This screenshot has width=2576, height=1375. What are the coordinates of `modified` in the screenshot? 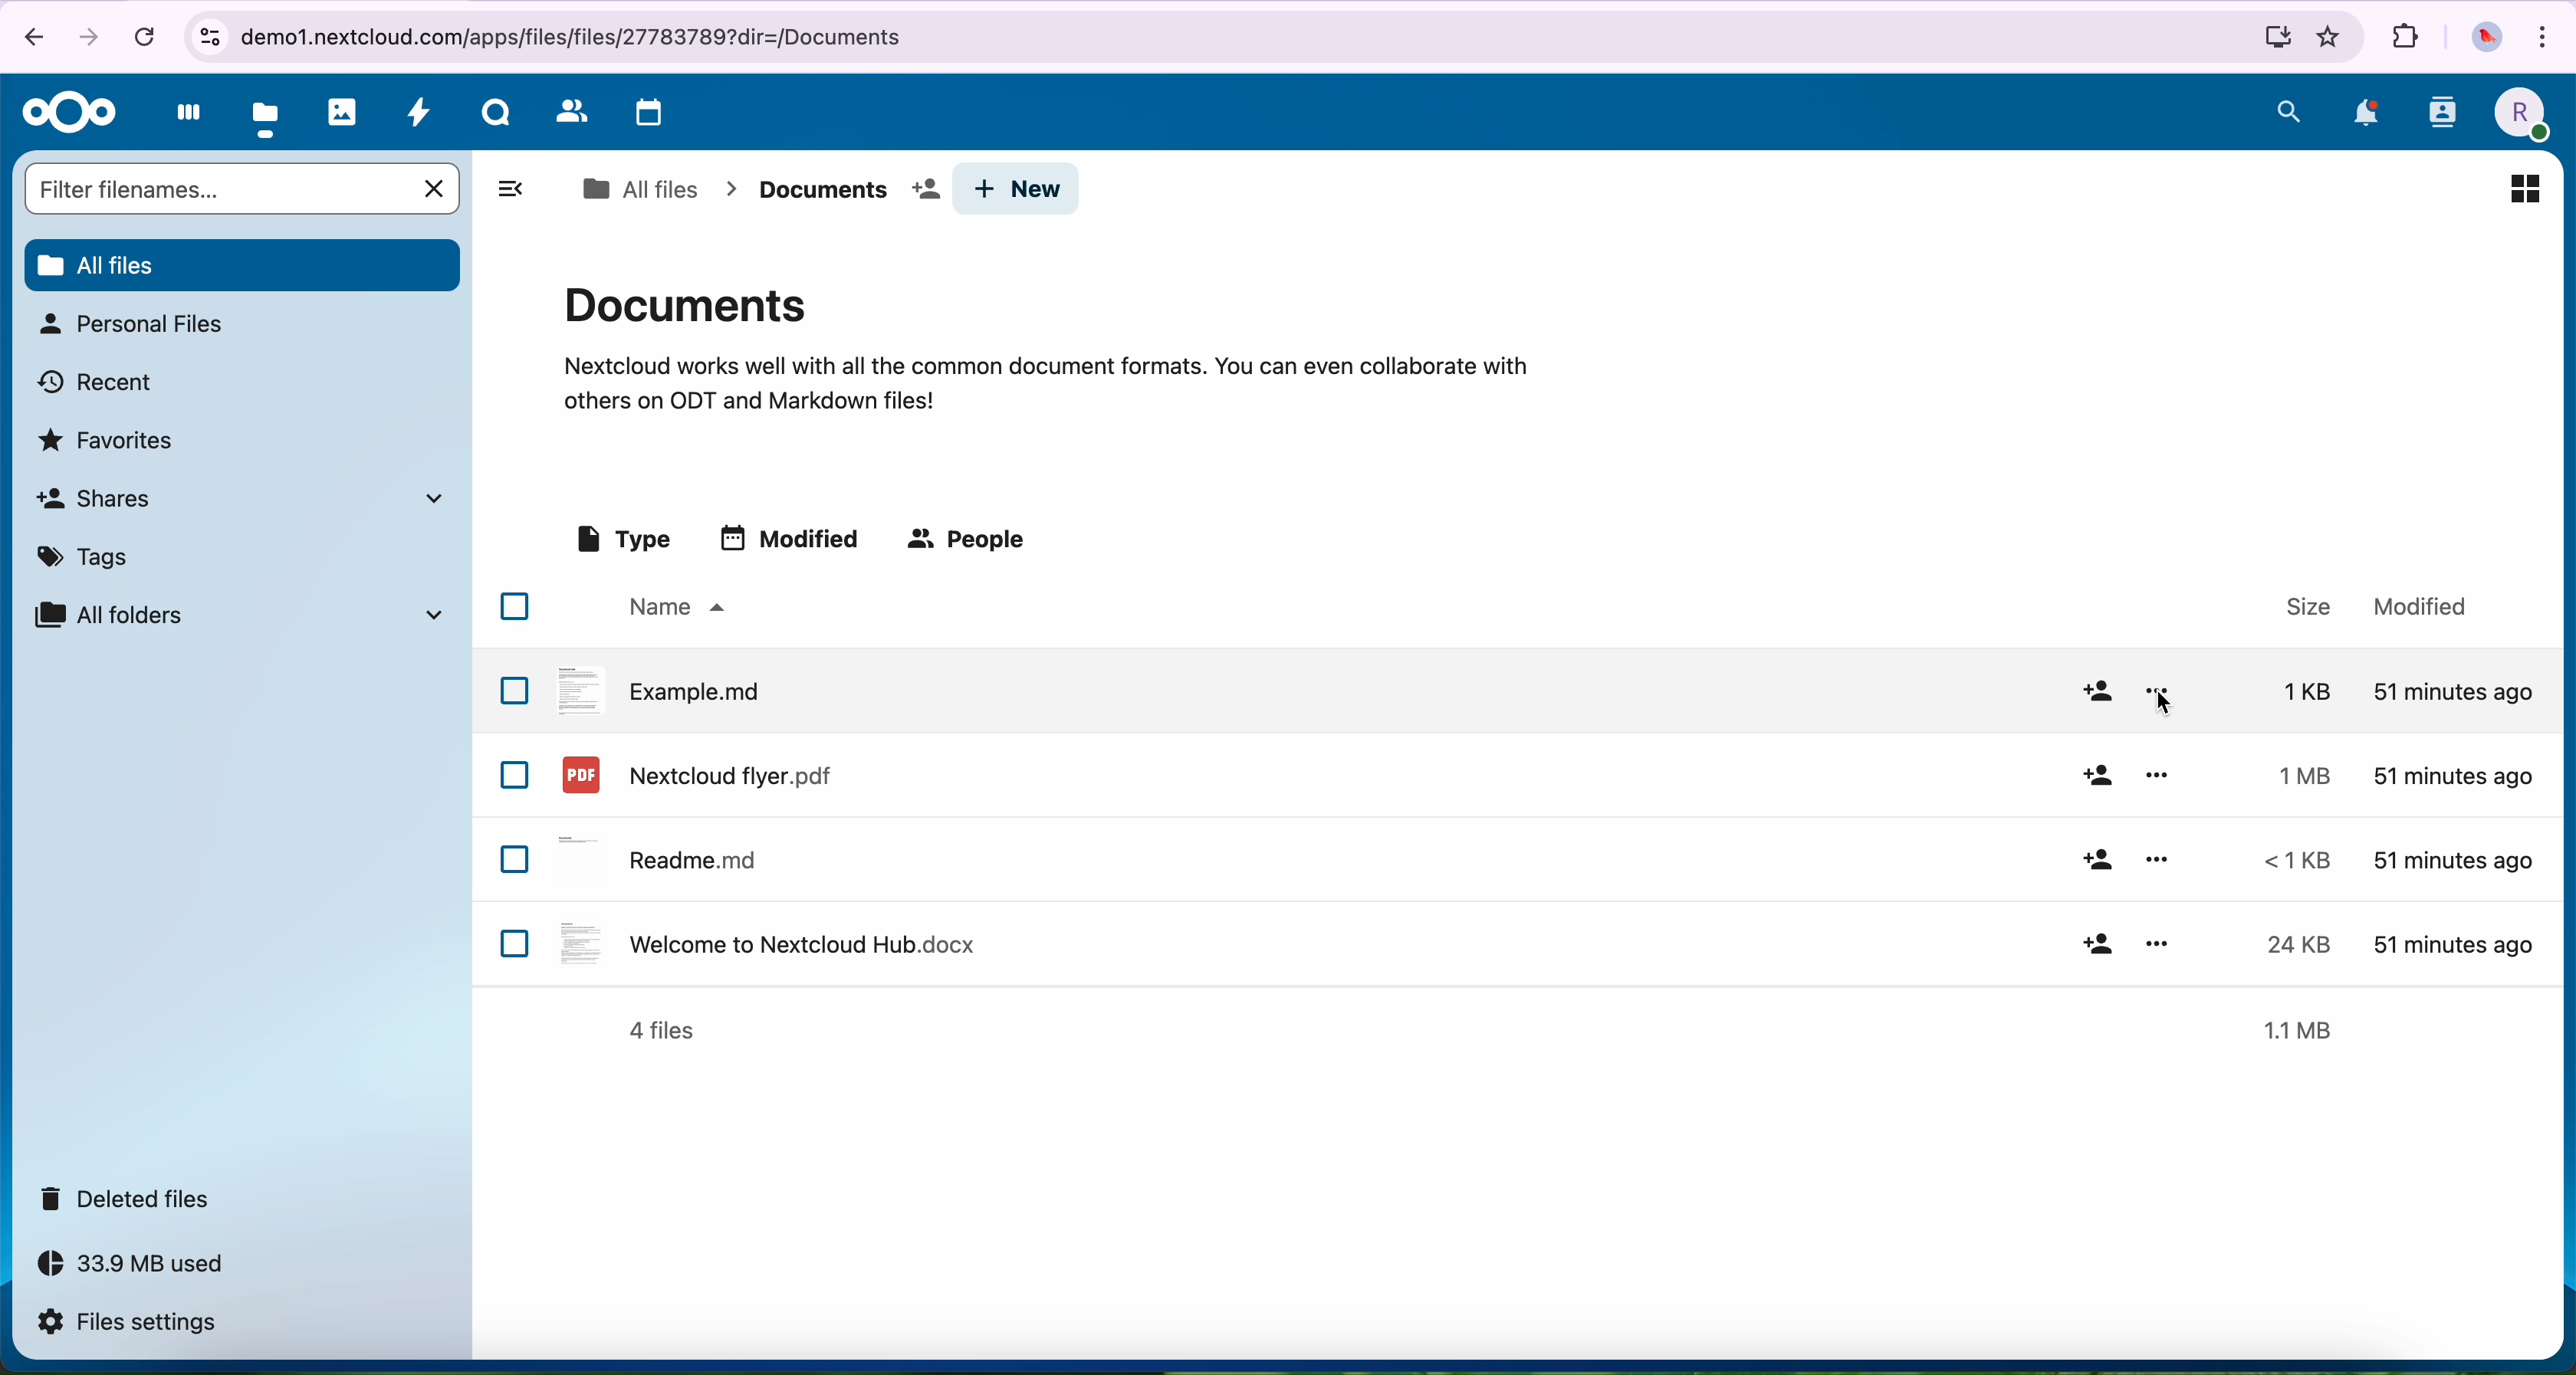 It's located at (2453, 778).